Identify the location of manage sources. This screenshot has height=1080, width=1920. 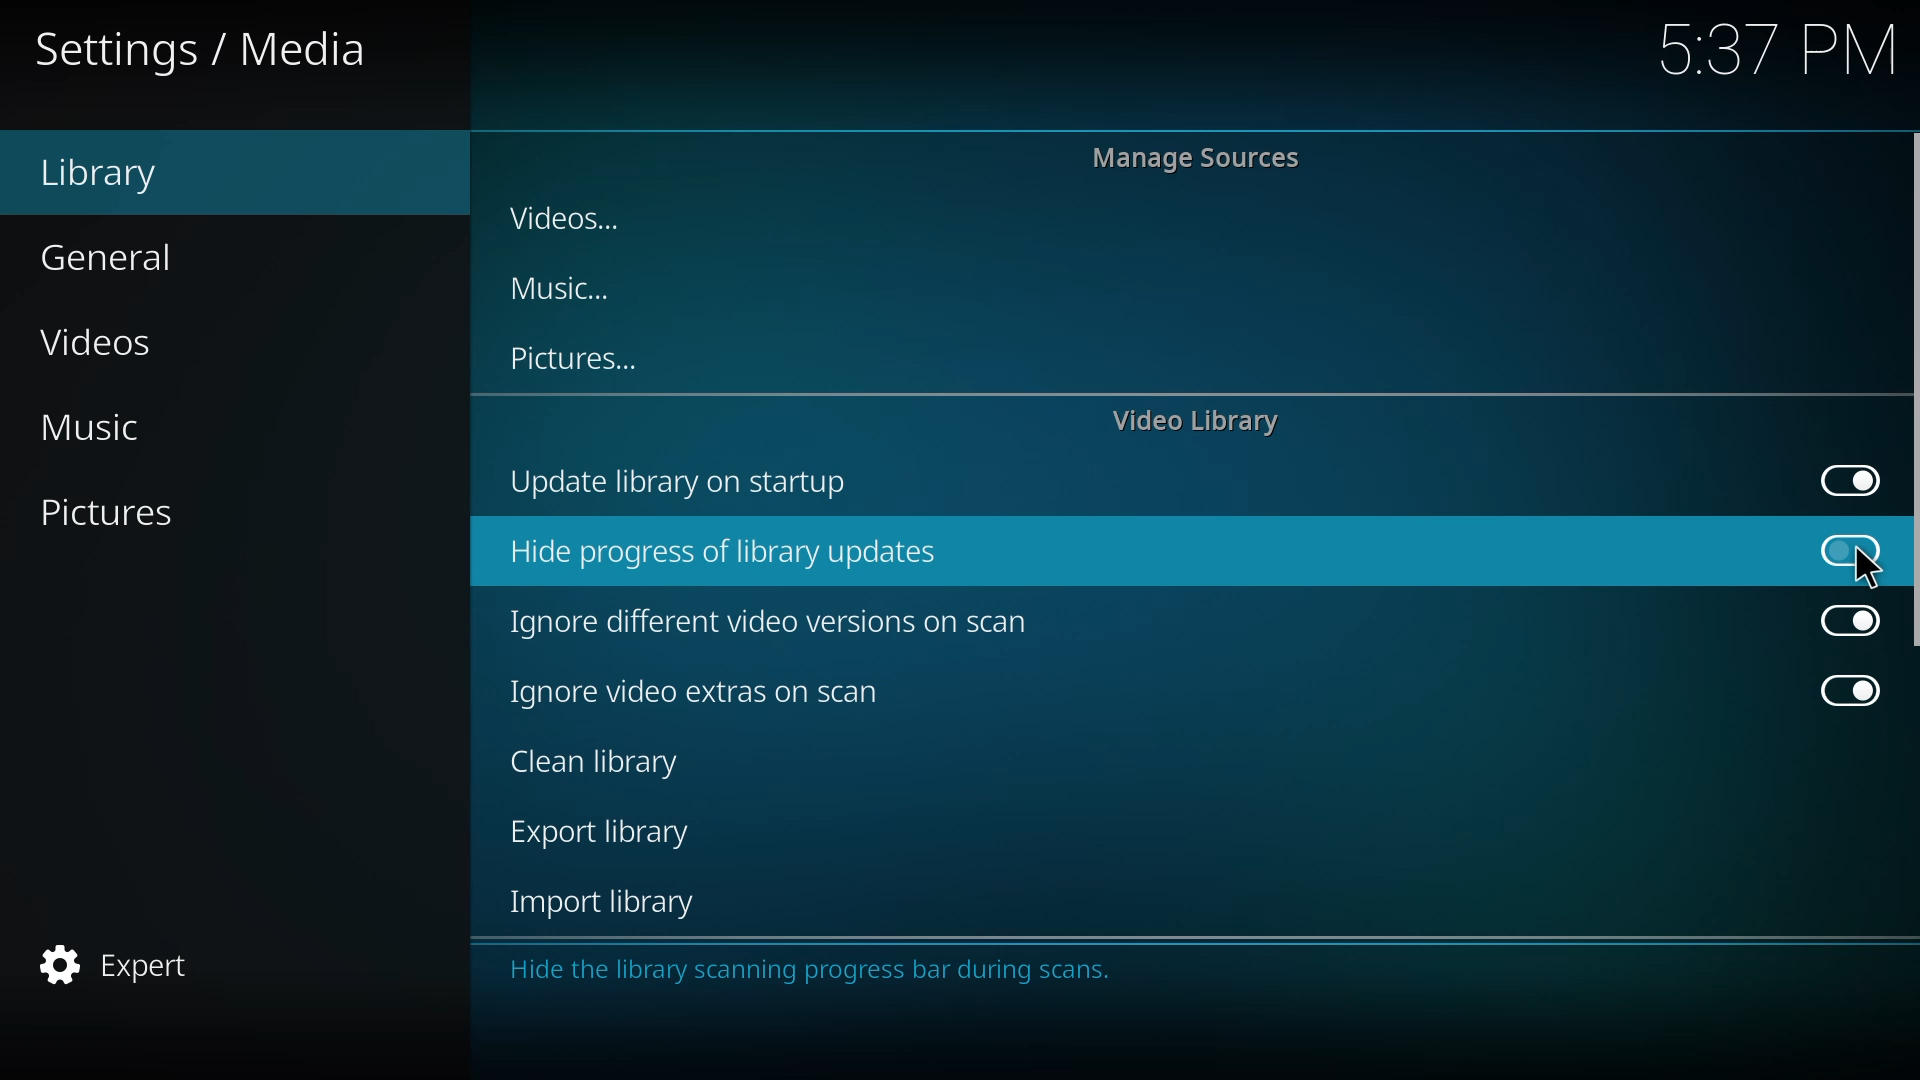
(1194, 164).